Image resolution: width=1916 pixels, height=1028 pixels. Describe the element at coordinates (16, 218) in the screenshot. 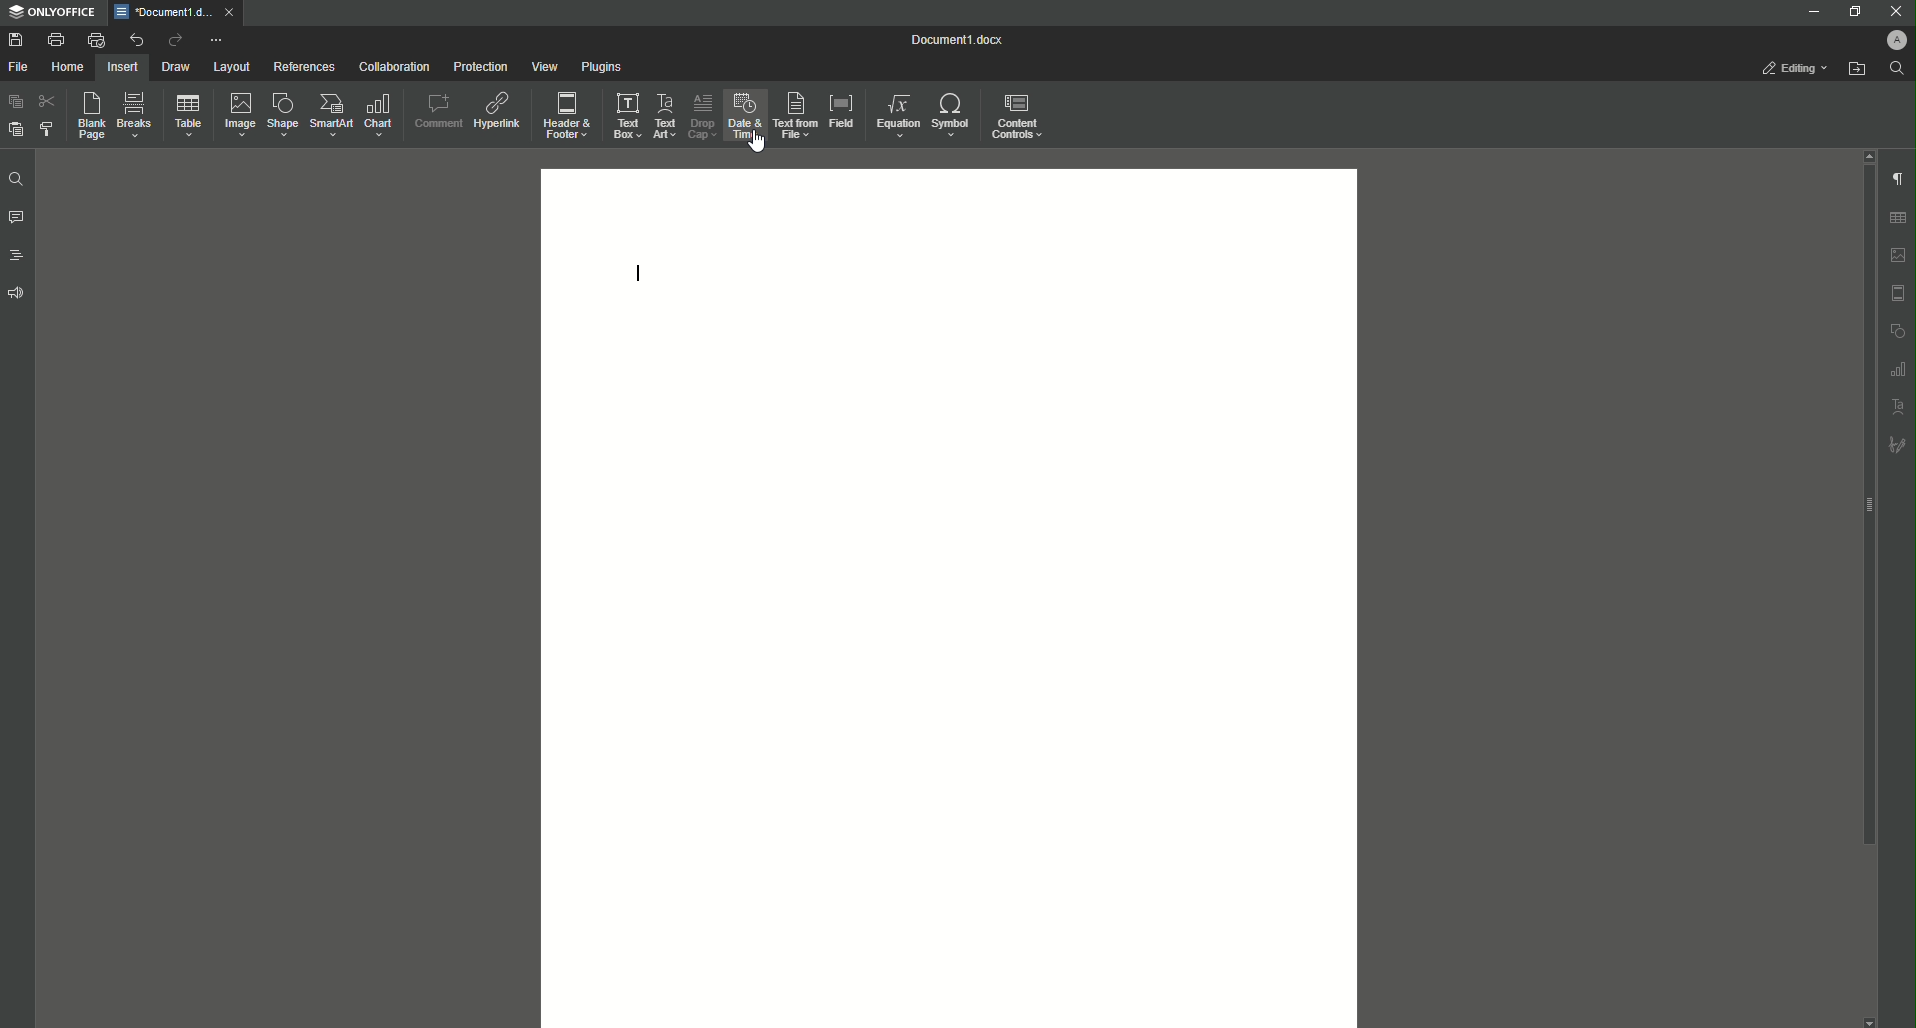

I see `Comments` at that location.